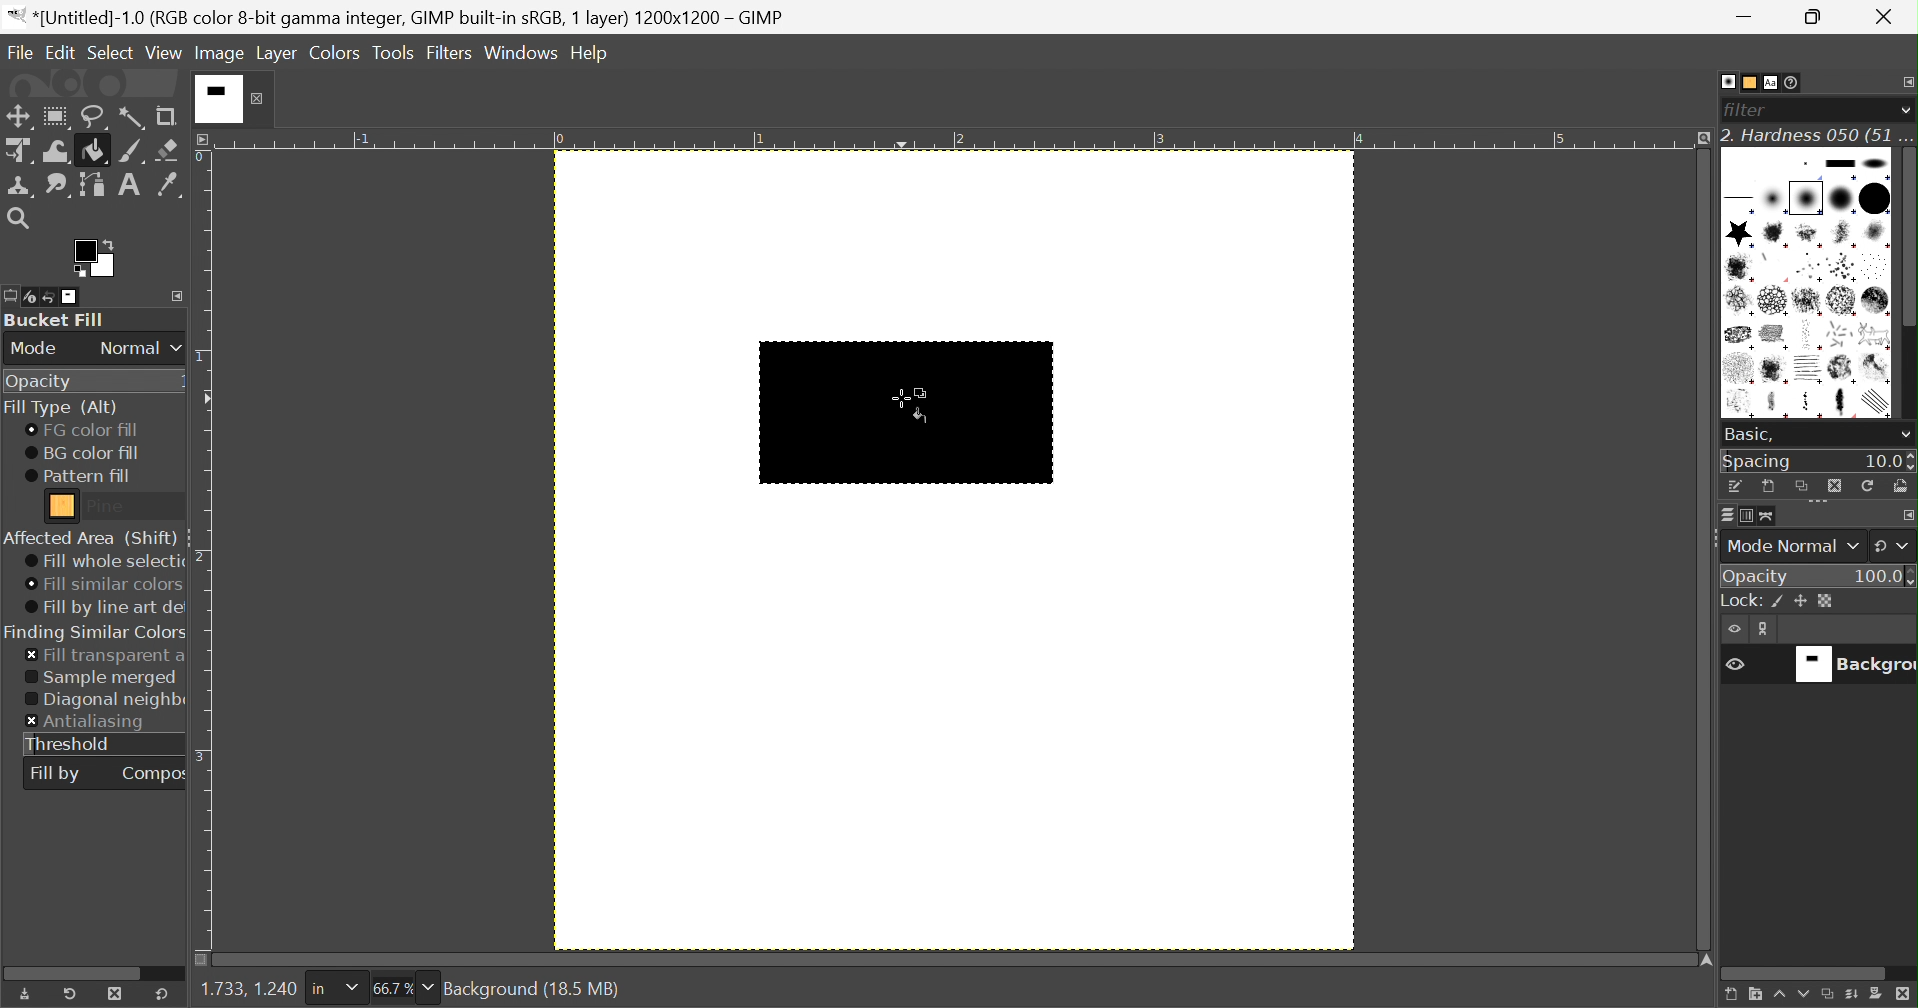  I want to click on 1, so click(202, 359).